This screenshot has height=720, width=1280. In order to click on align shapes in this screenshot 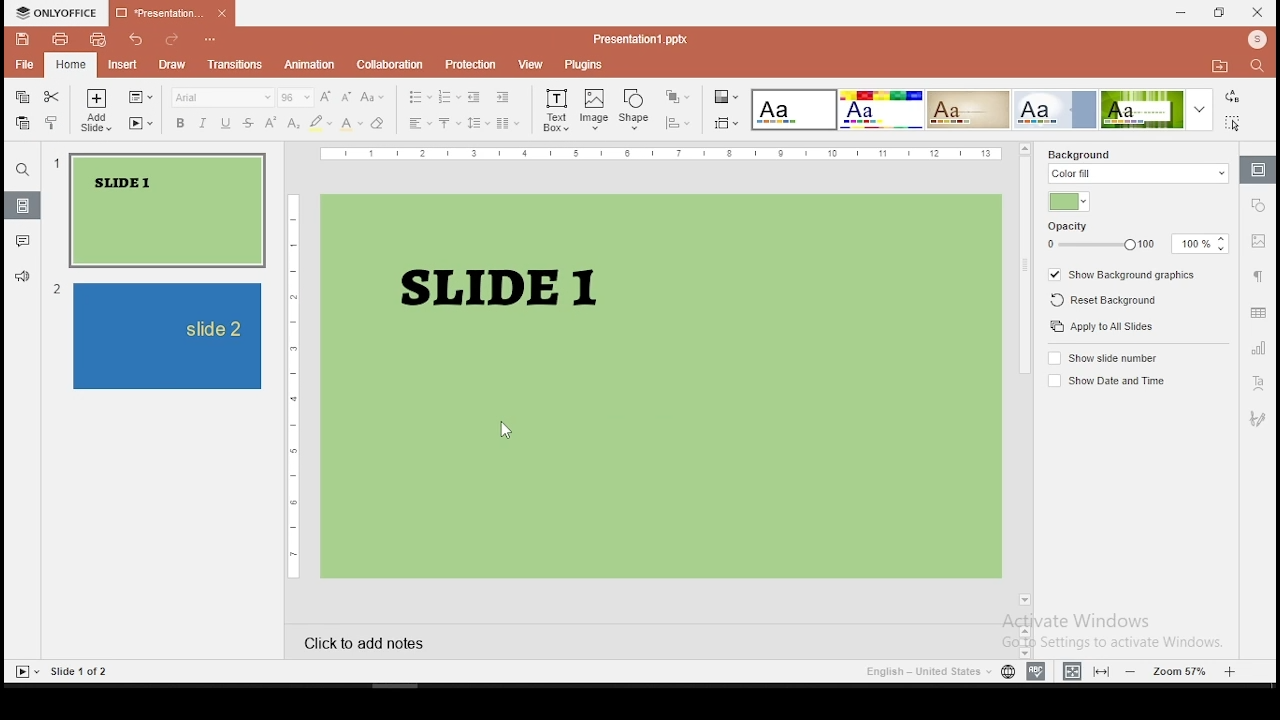, I will do `click(679, 123)`.